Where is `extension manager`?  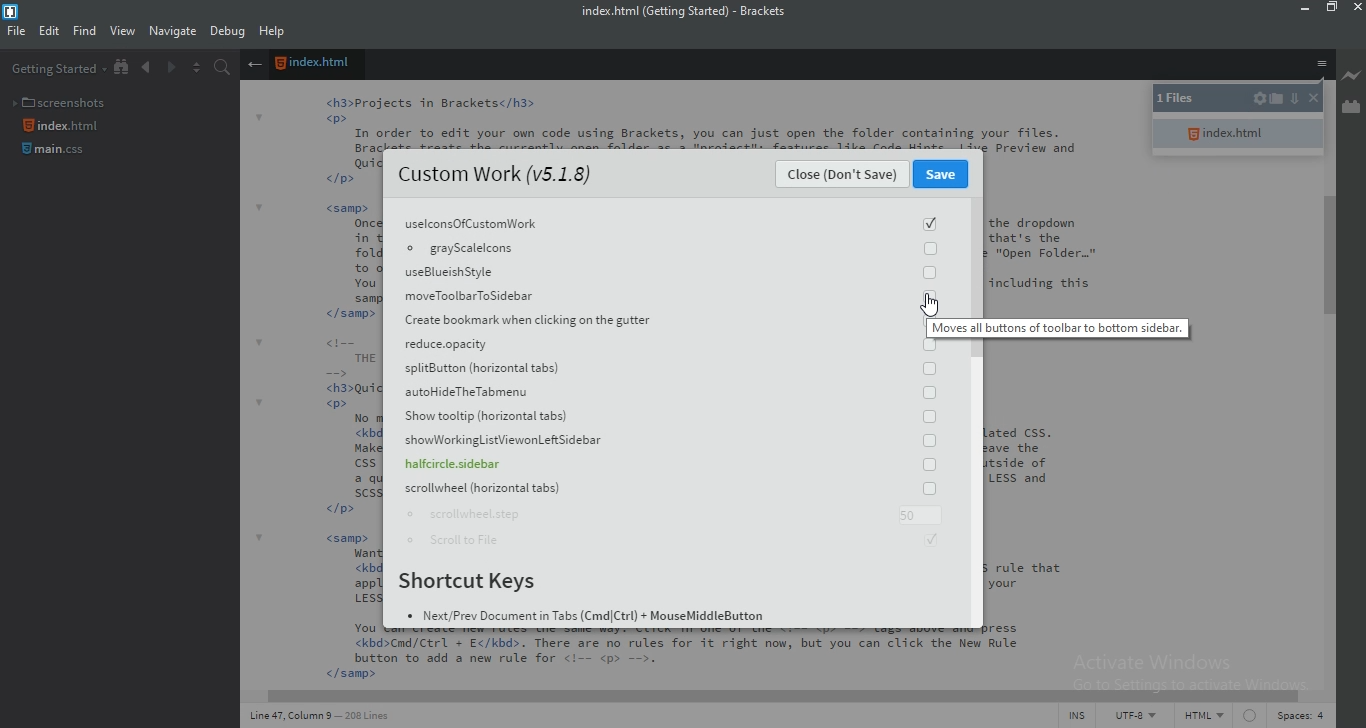
extension manager is located at coordinates (1350, 108).